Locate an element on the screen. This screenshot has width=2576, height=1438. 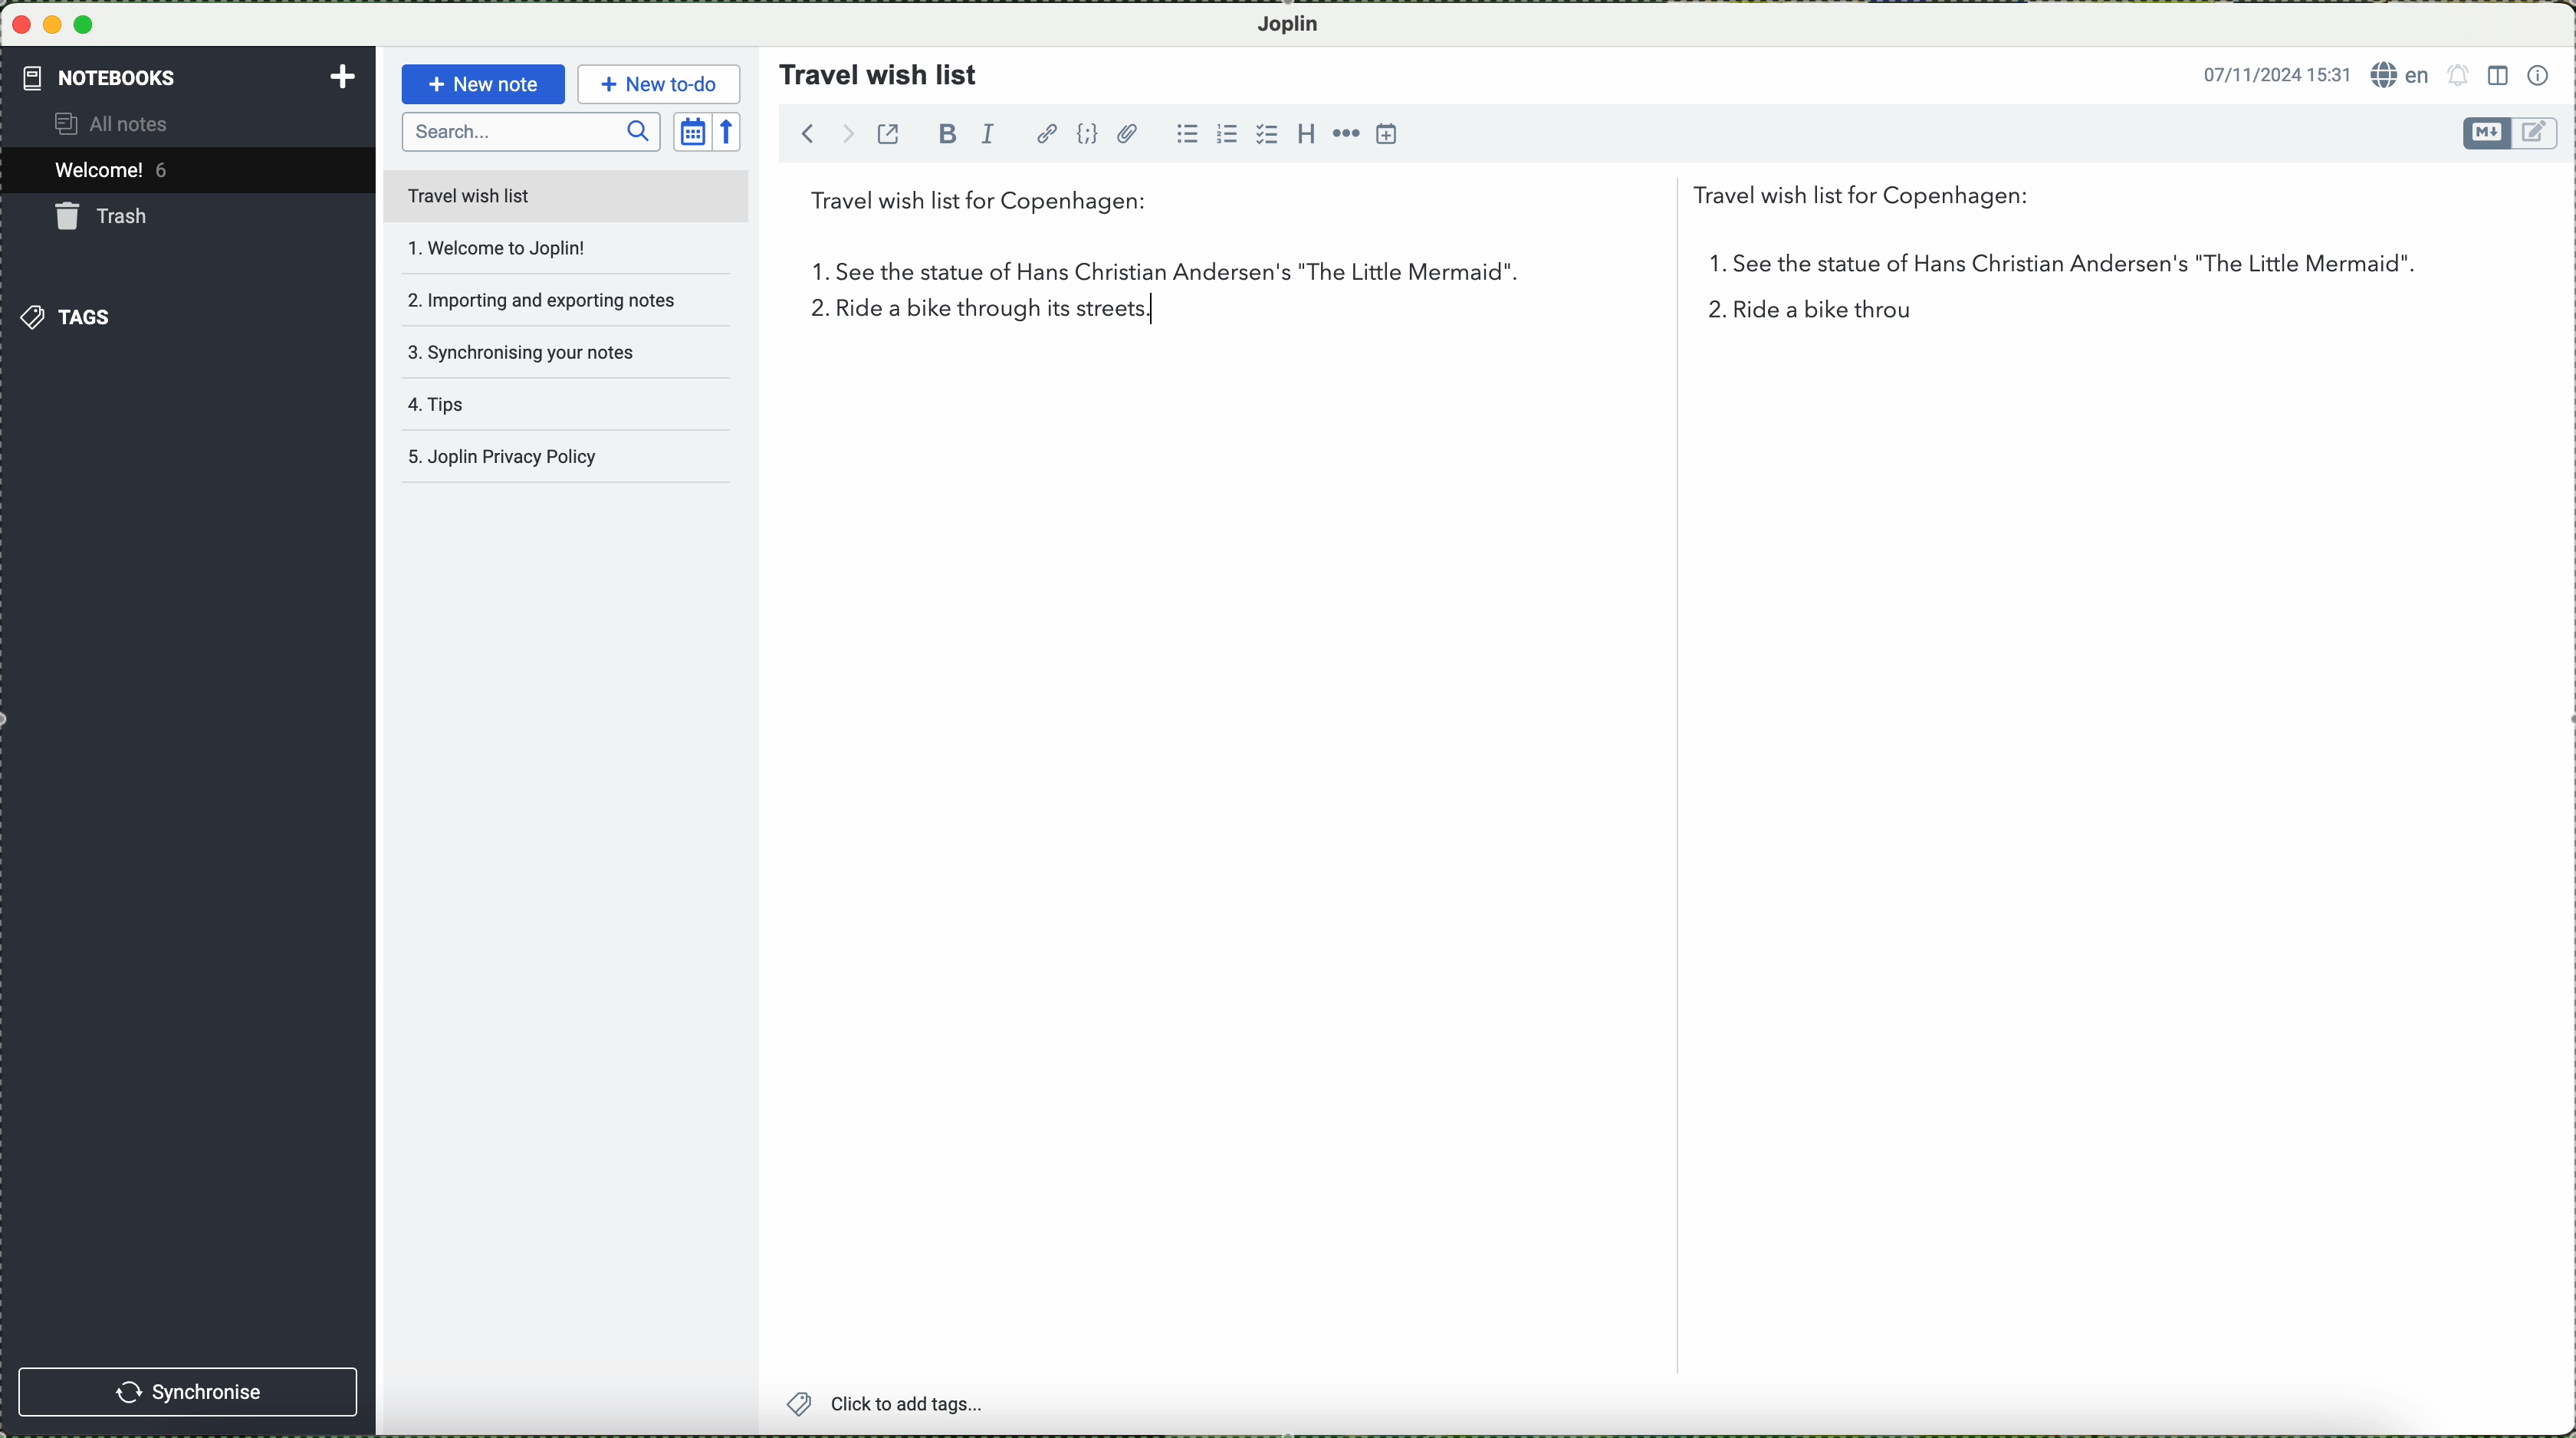
close is located at coordinates (20, 26).